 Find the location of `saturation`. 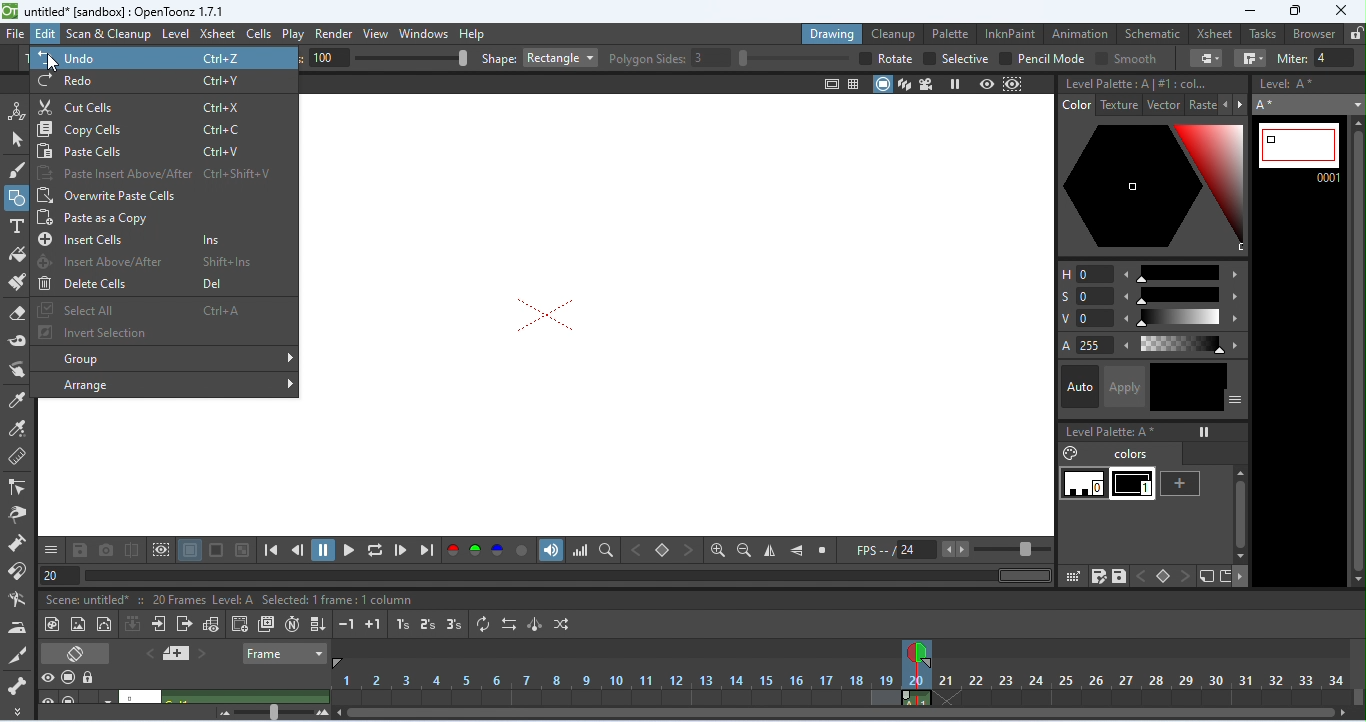

saturation is located at coordinates (1153, 297).